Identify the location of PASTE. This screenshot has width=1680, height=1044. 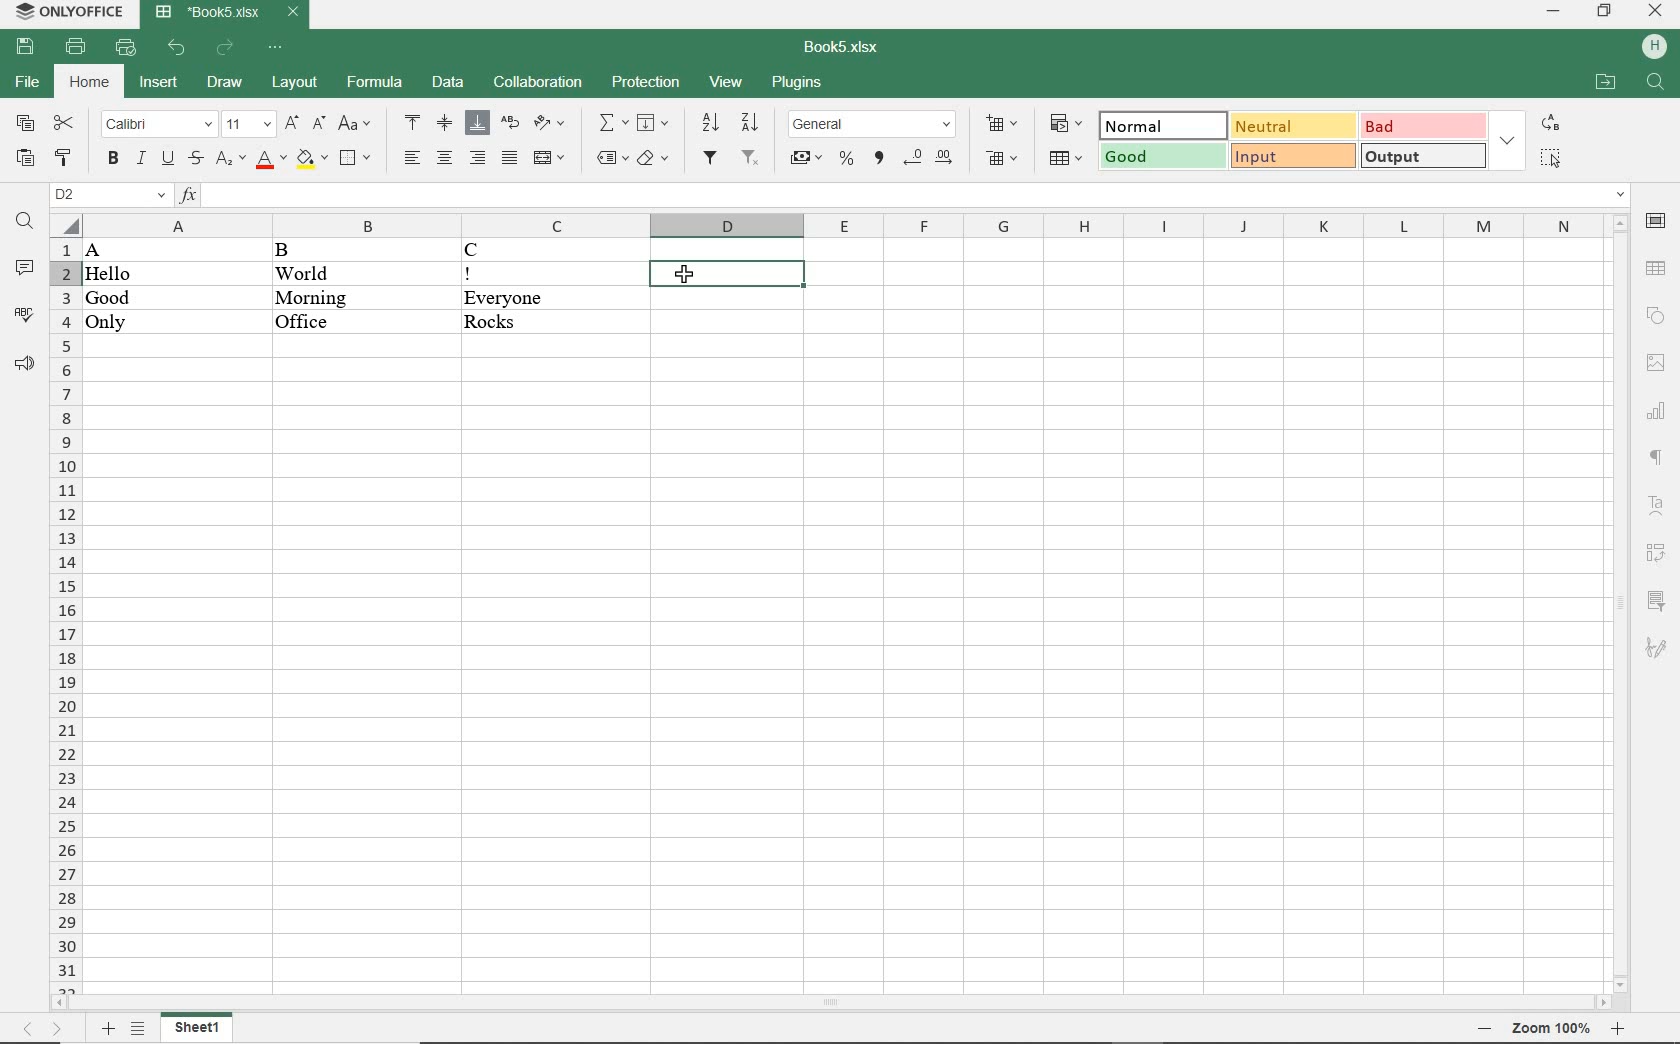
(24, 157).